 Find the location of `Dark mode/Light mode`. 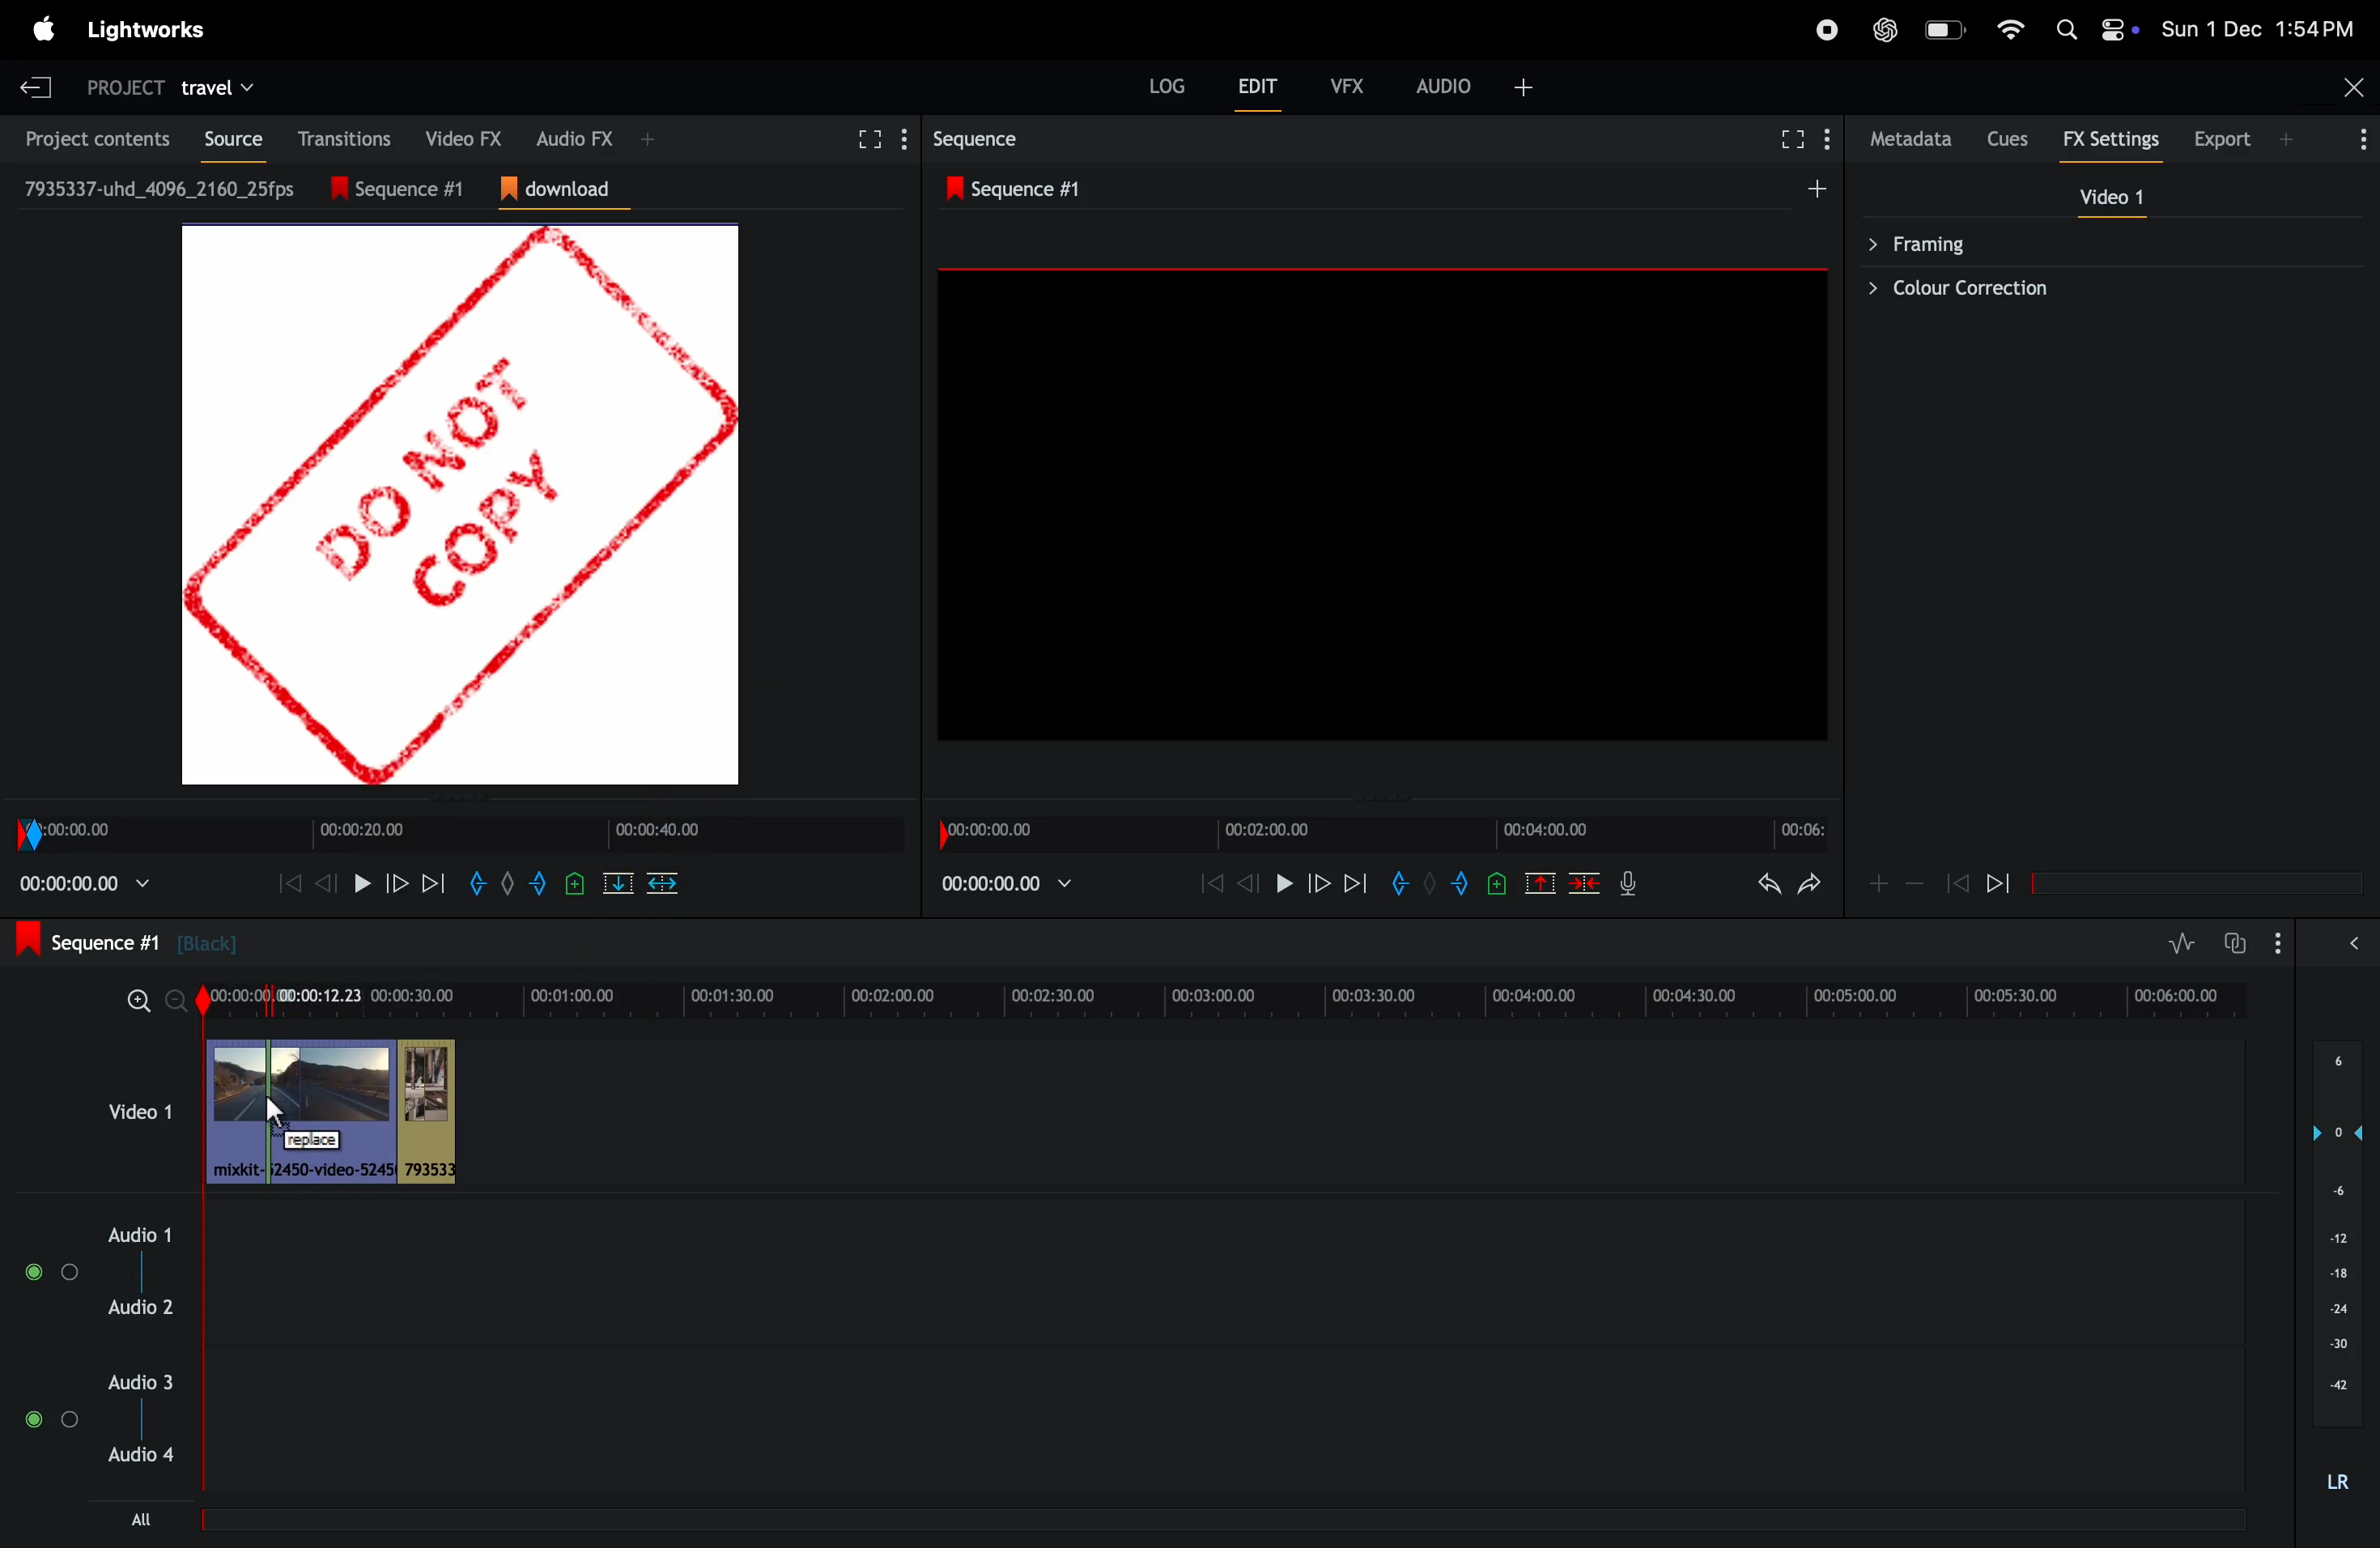

Dark mode/Light mode is located at coordinates (2120, 29).